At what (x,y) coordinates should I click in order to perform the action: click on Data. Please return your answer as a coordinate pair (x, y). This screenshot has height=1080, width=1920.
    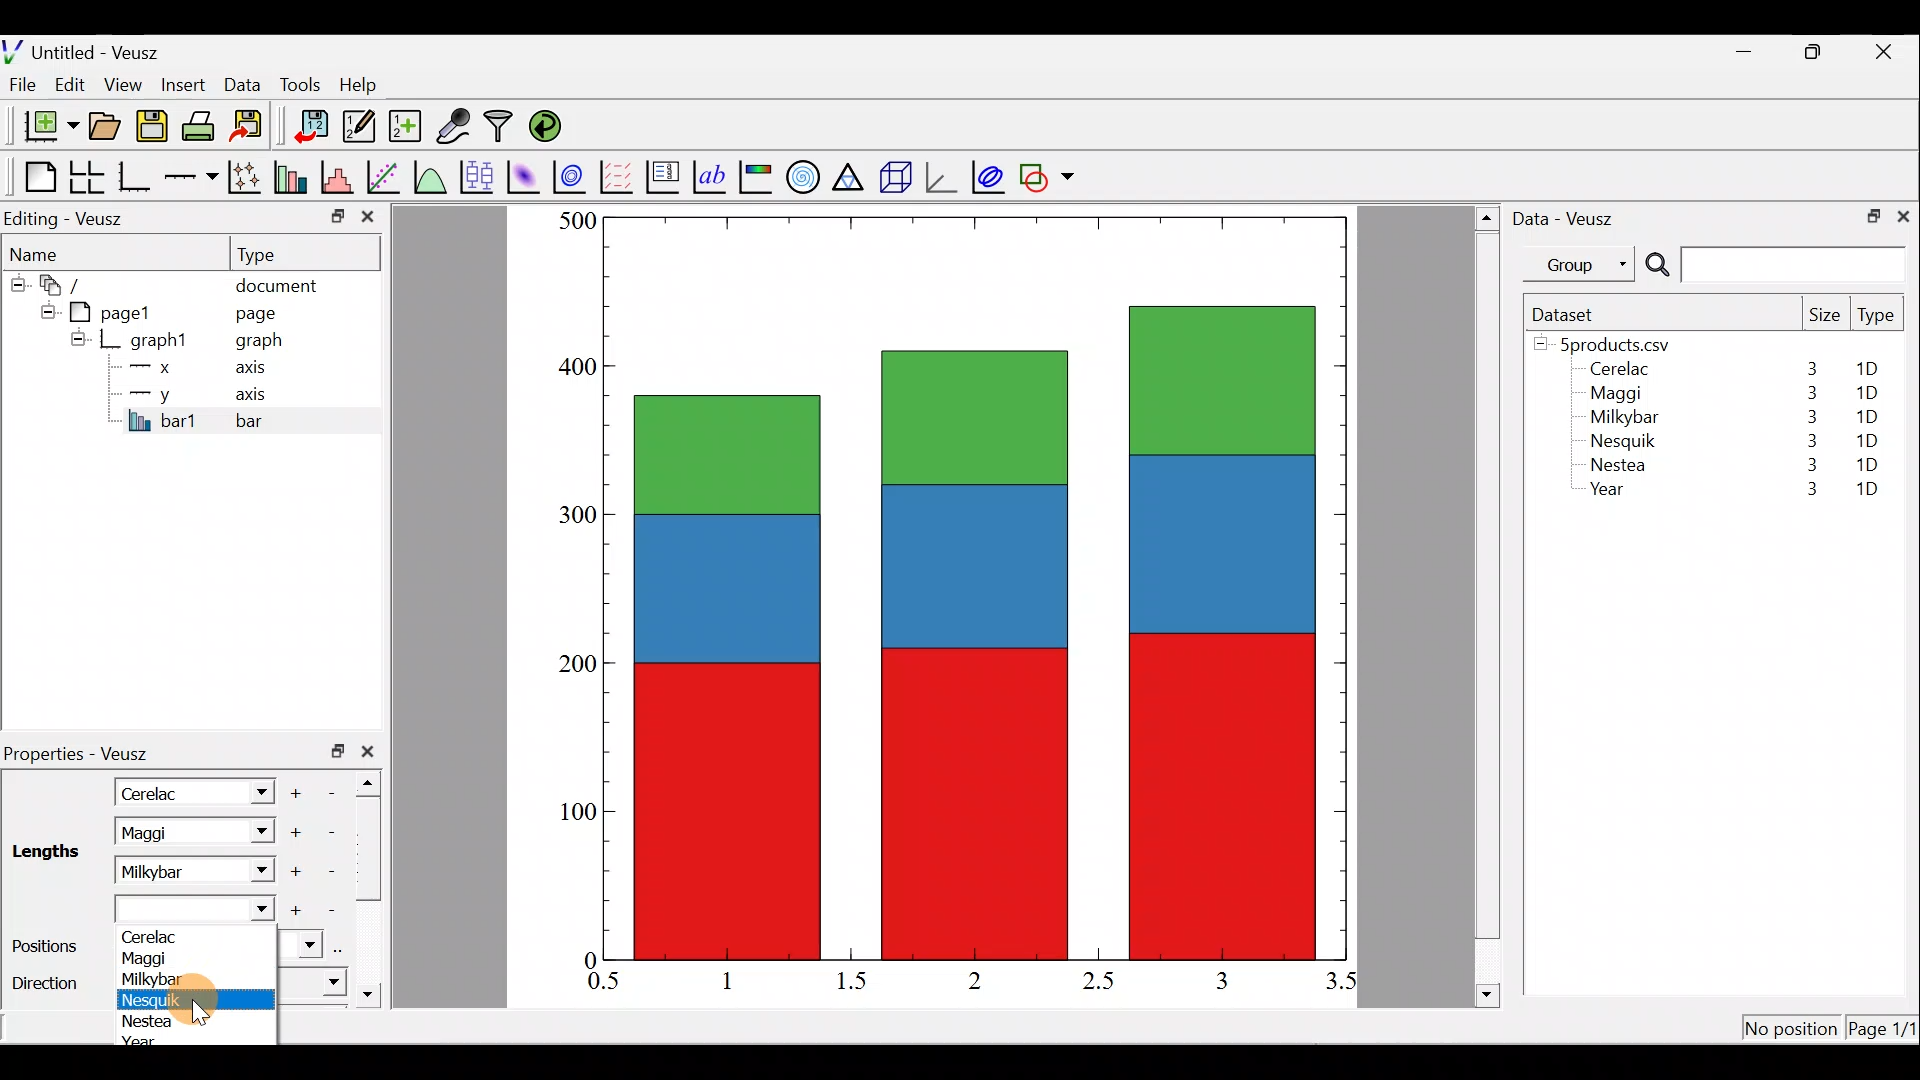
    Looking at the image, I should click on (242, 83).